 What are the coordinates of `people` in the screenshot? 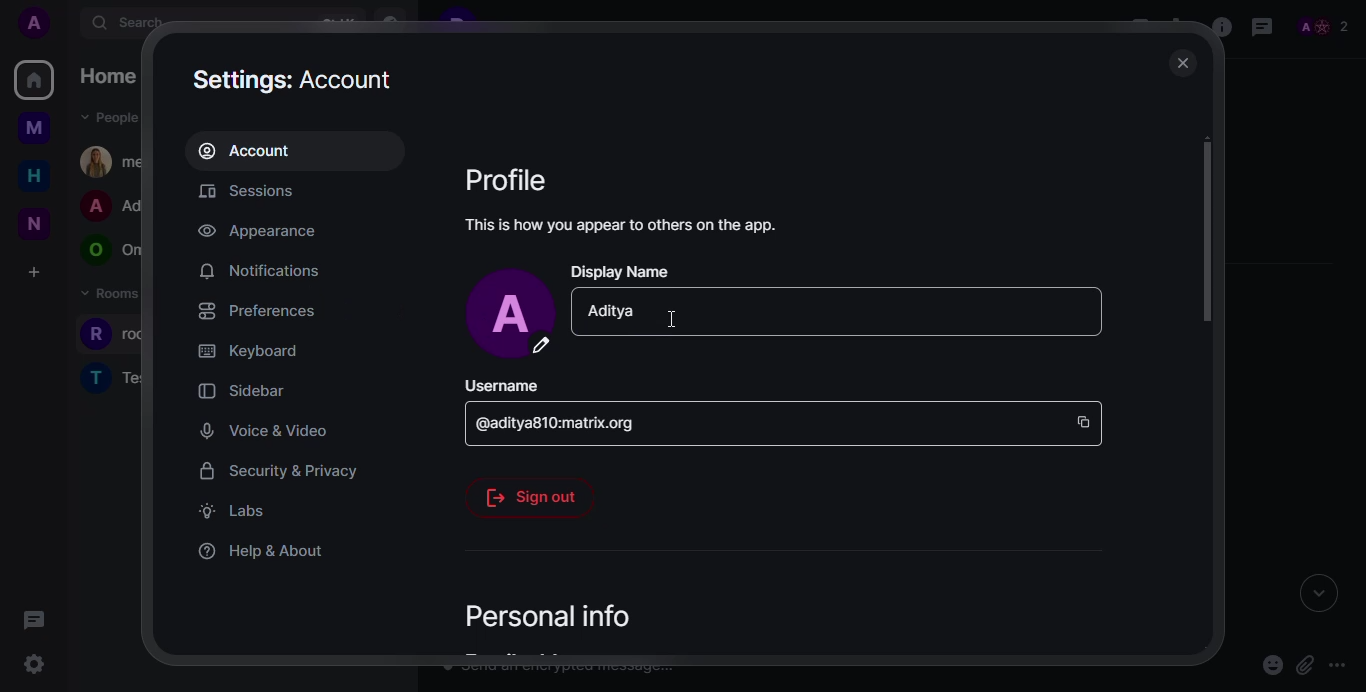 It's located at (113, 251).